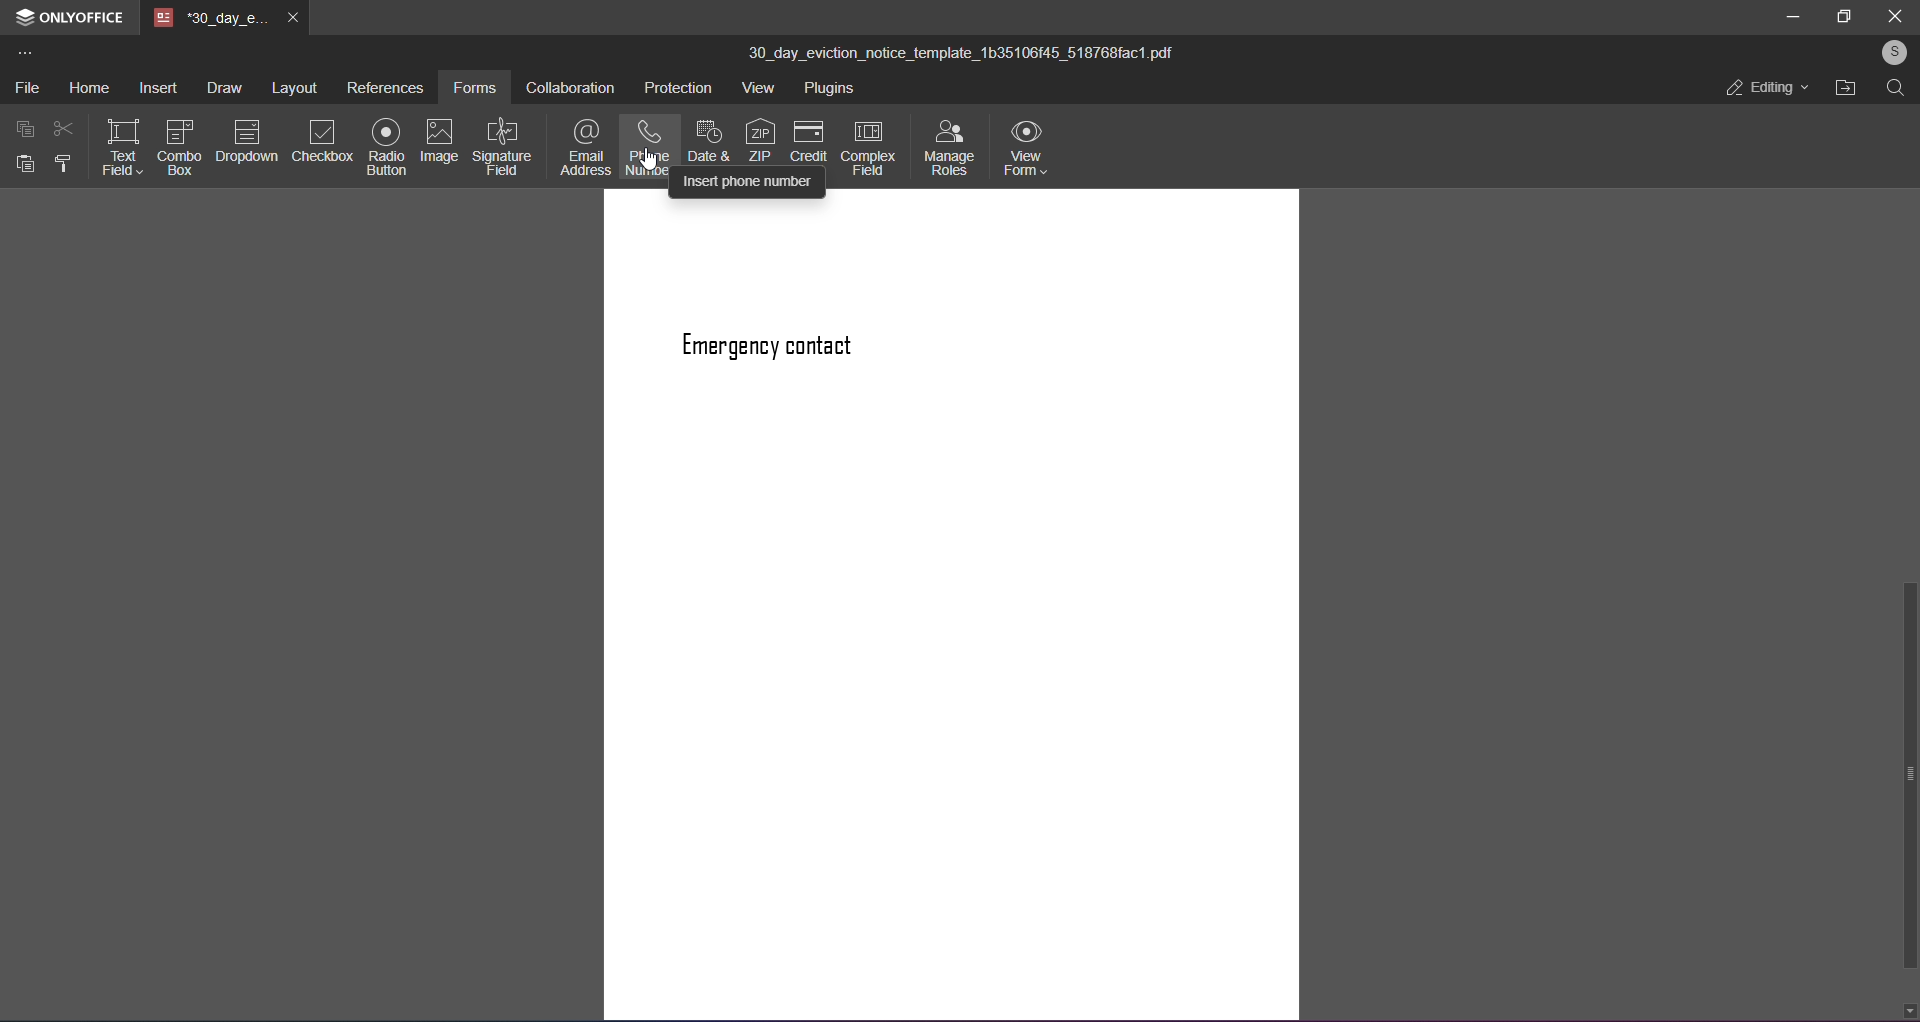 Image resolution: width=1920 pixels, height=1022 pixels. What do you see at coordinates (82, 18) in the screenshot?
I see `onlyoffice` at bounding box center [82, 18].